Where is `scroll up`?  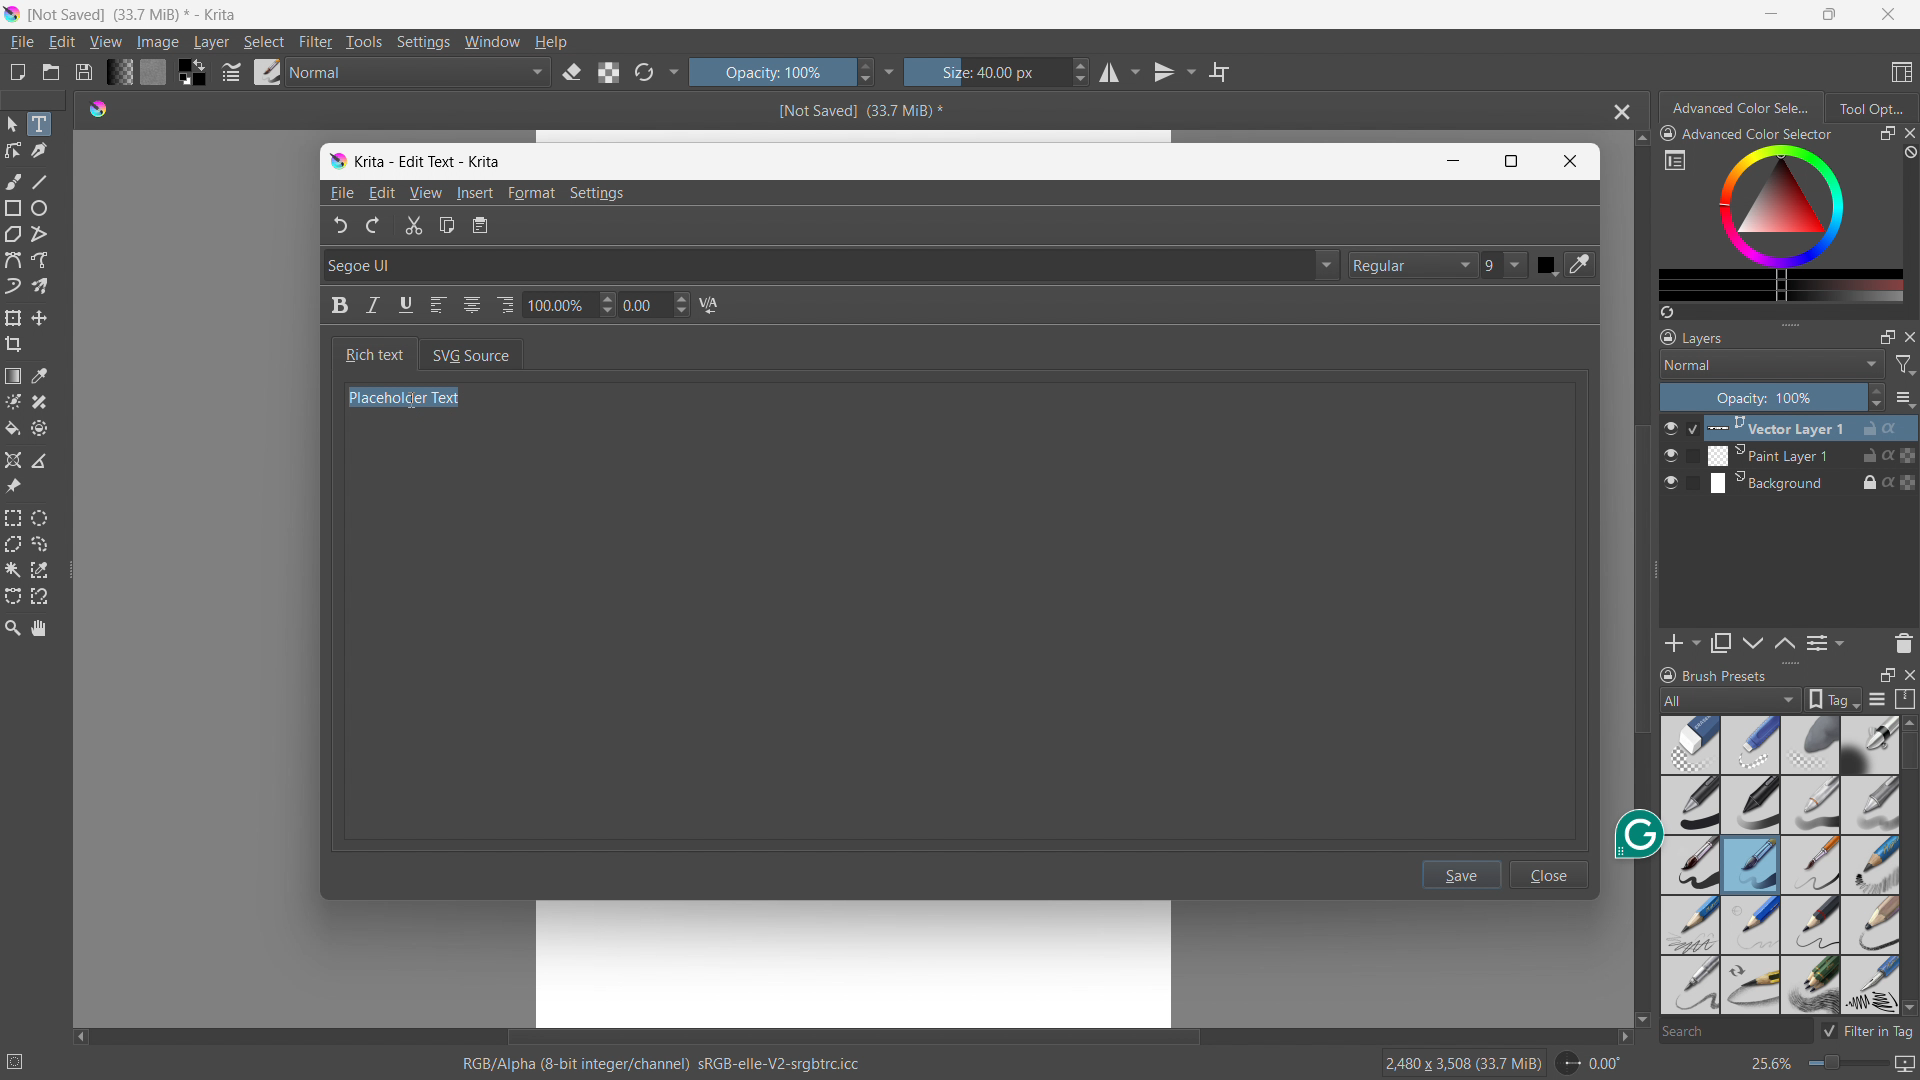
scroll up is located at coordinates (1908, 722).